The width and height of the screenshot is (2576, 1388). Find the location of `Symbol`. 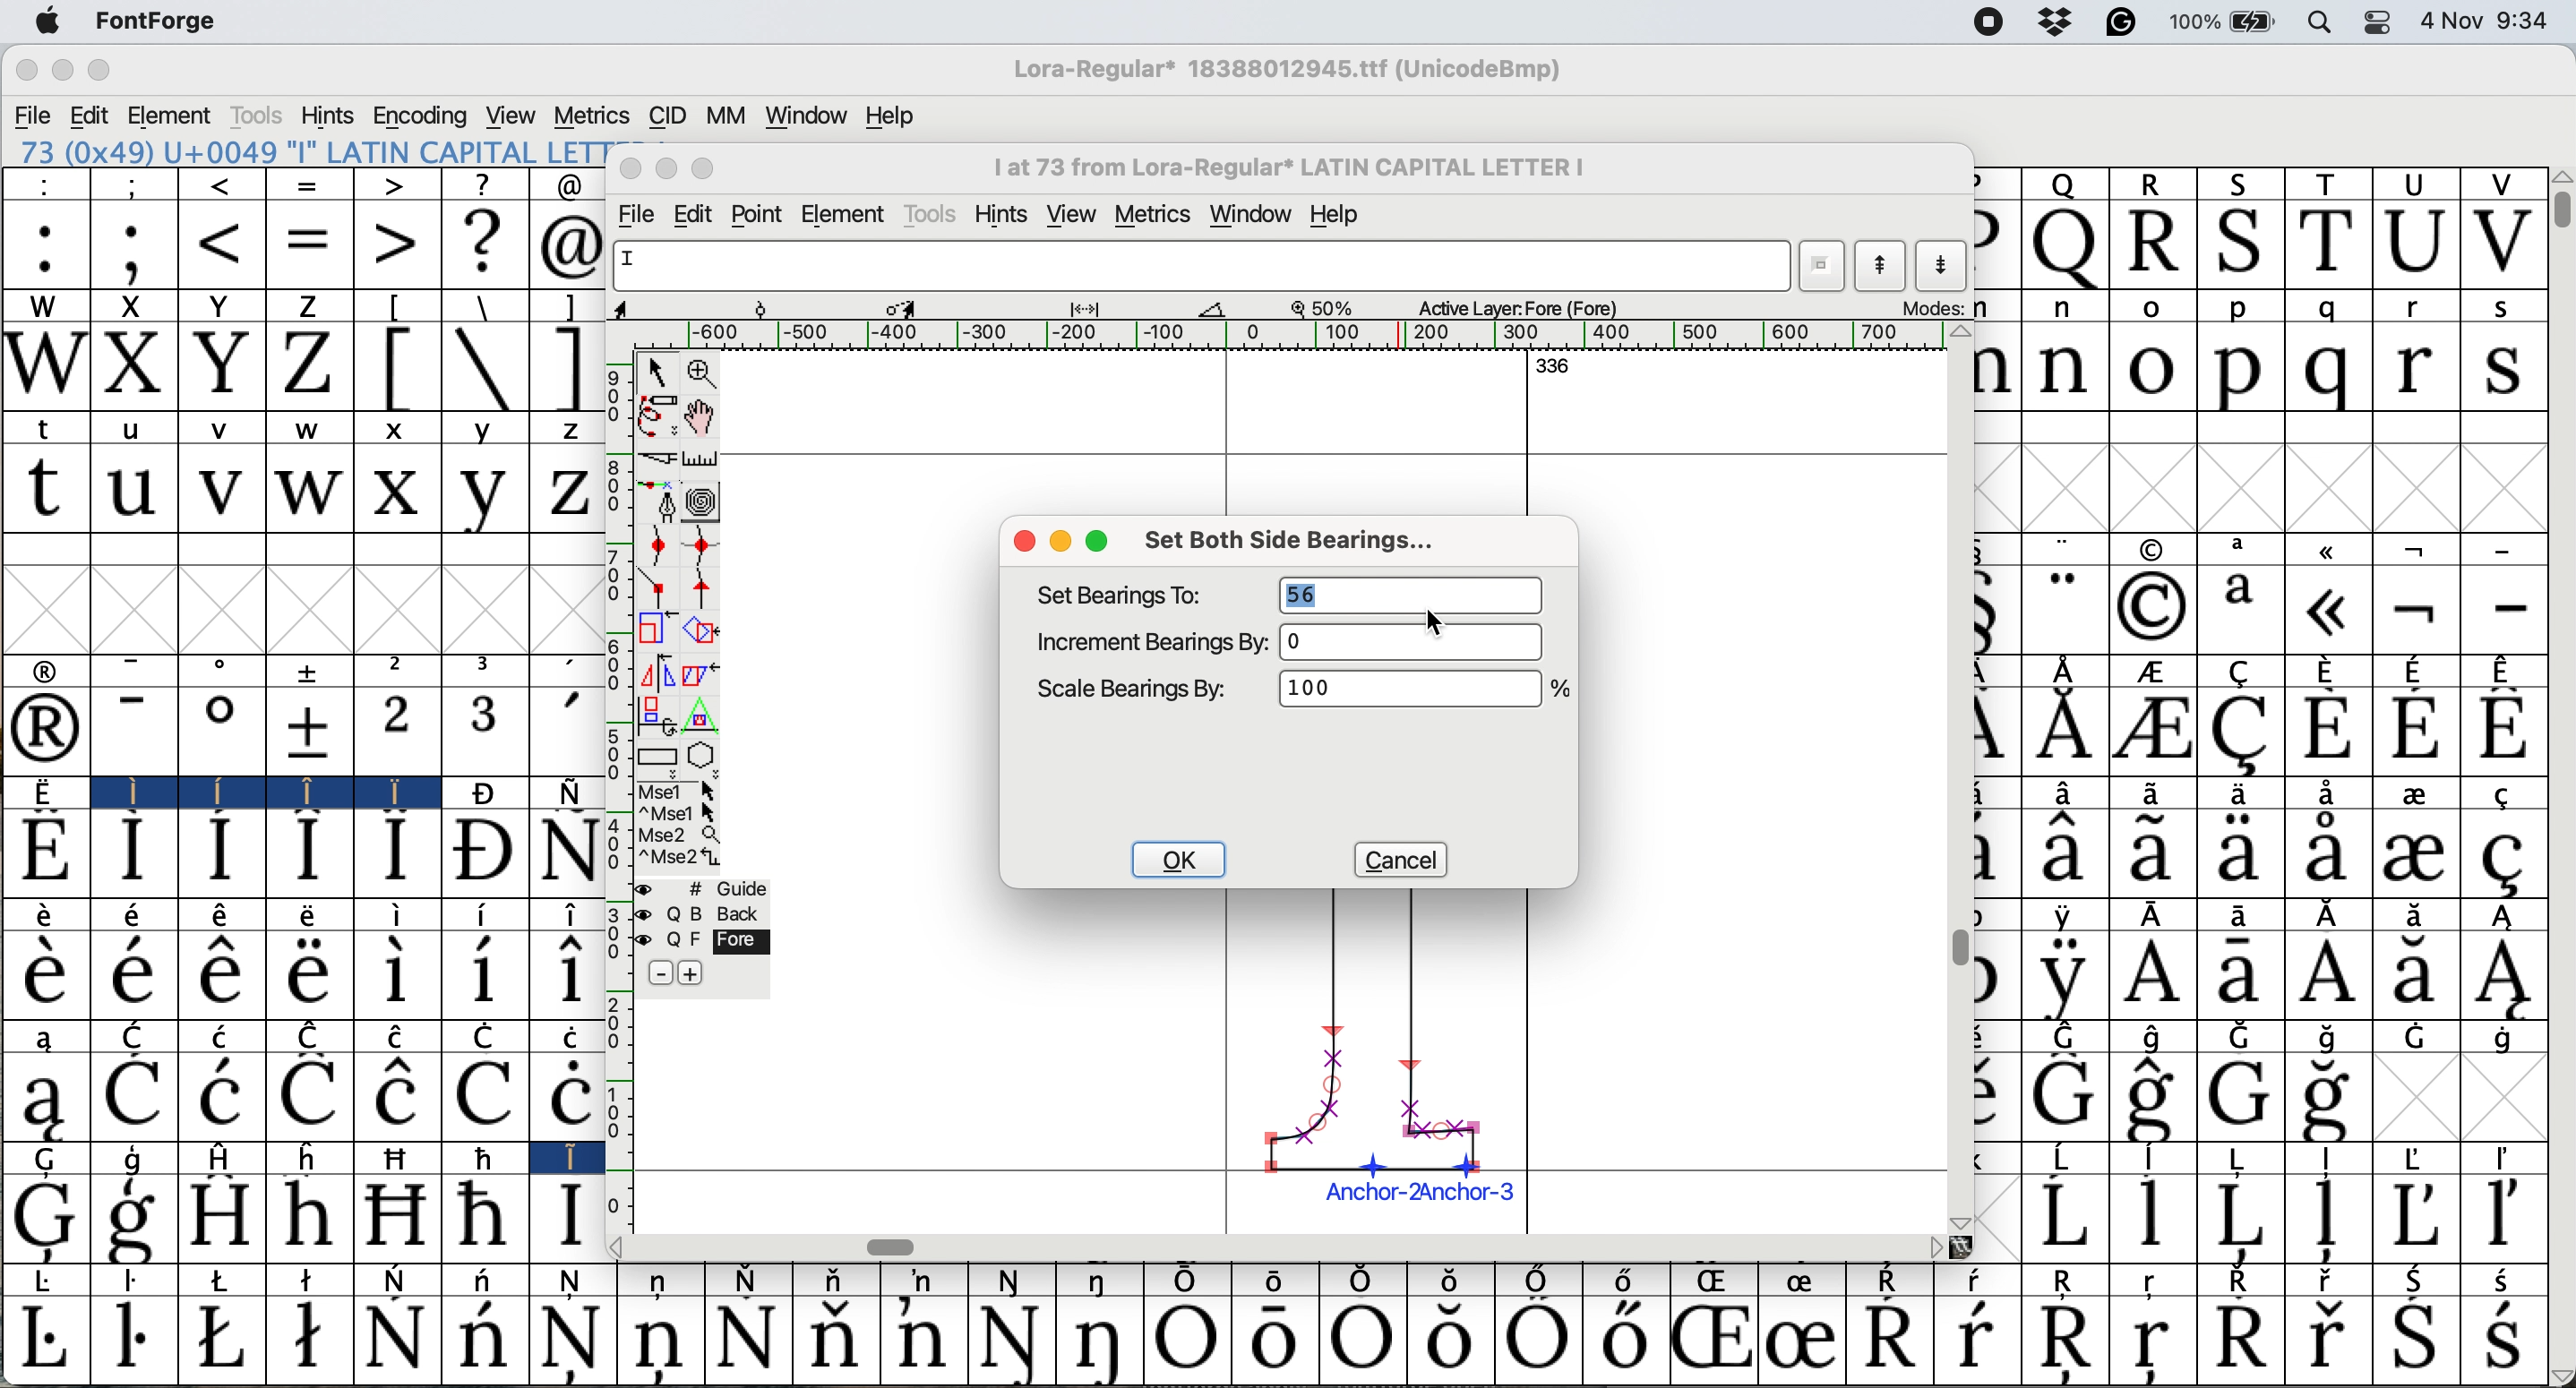

Symbol is located at coordinates (42, 1098).